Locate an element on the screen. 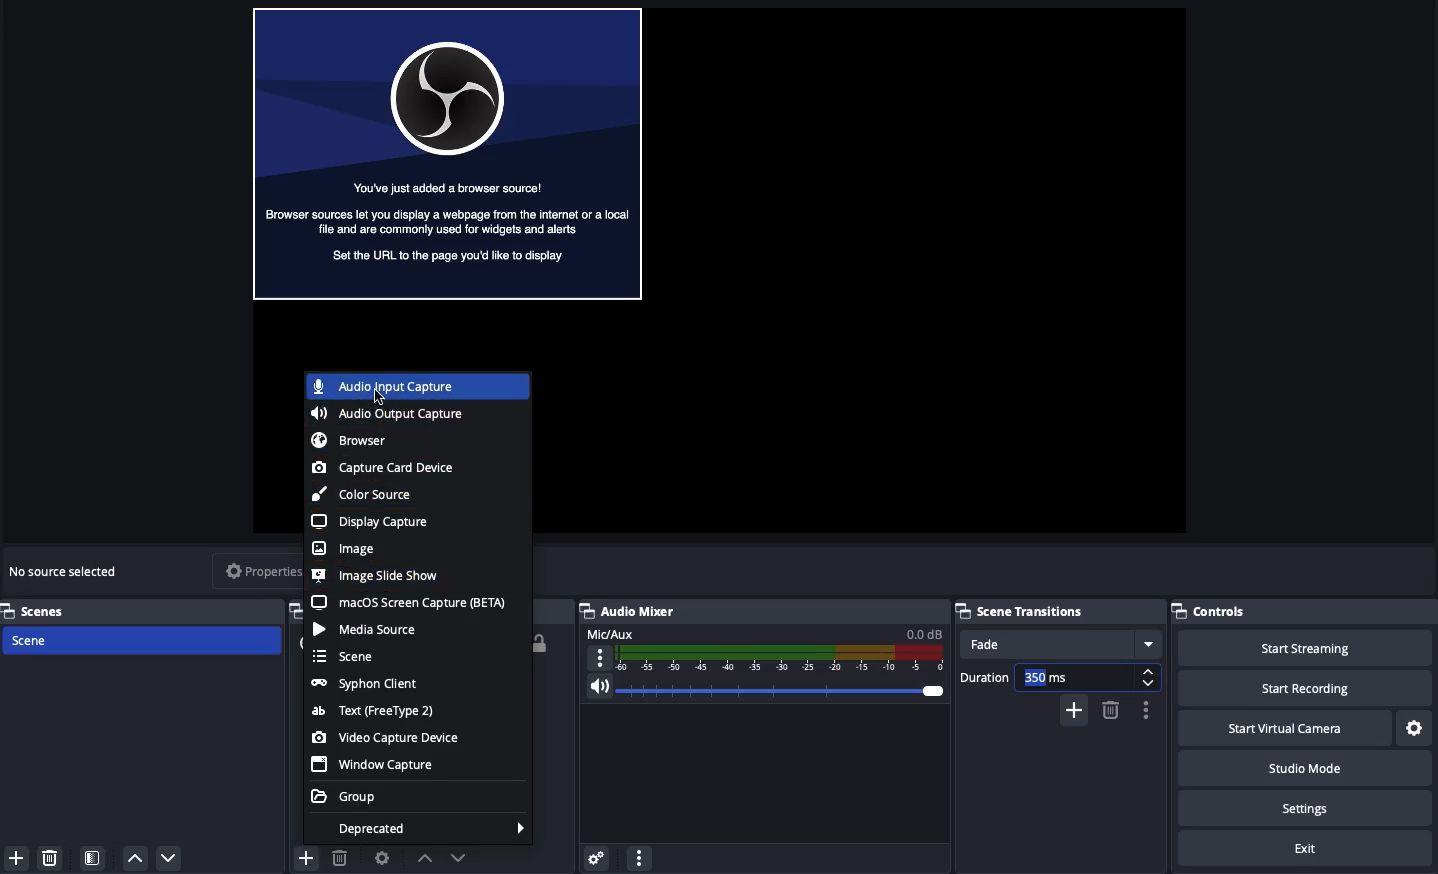  Mic/aux is located at coordinates (763, 651).